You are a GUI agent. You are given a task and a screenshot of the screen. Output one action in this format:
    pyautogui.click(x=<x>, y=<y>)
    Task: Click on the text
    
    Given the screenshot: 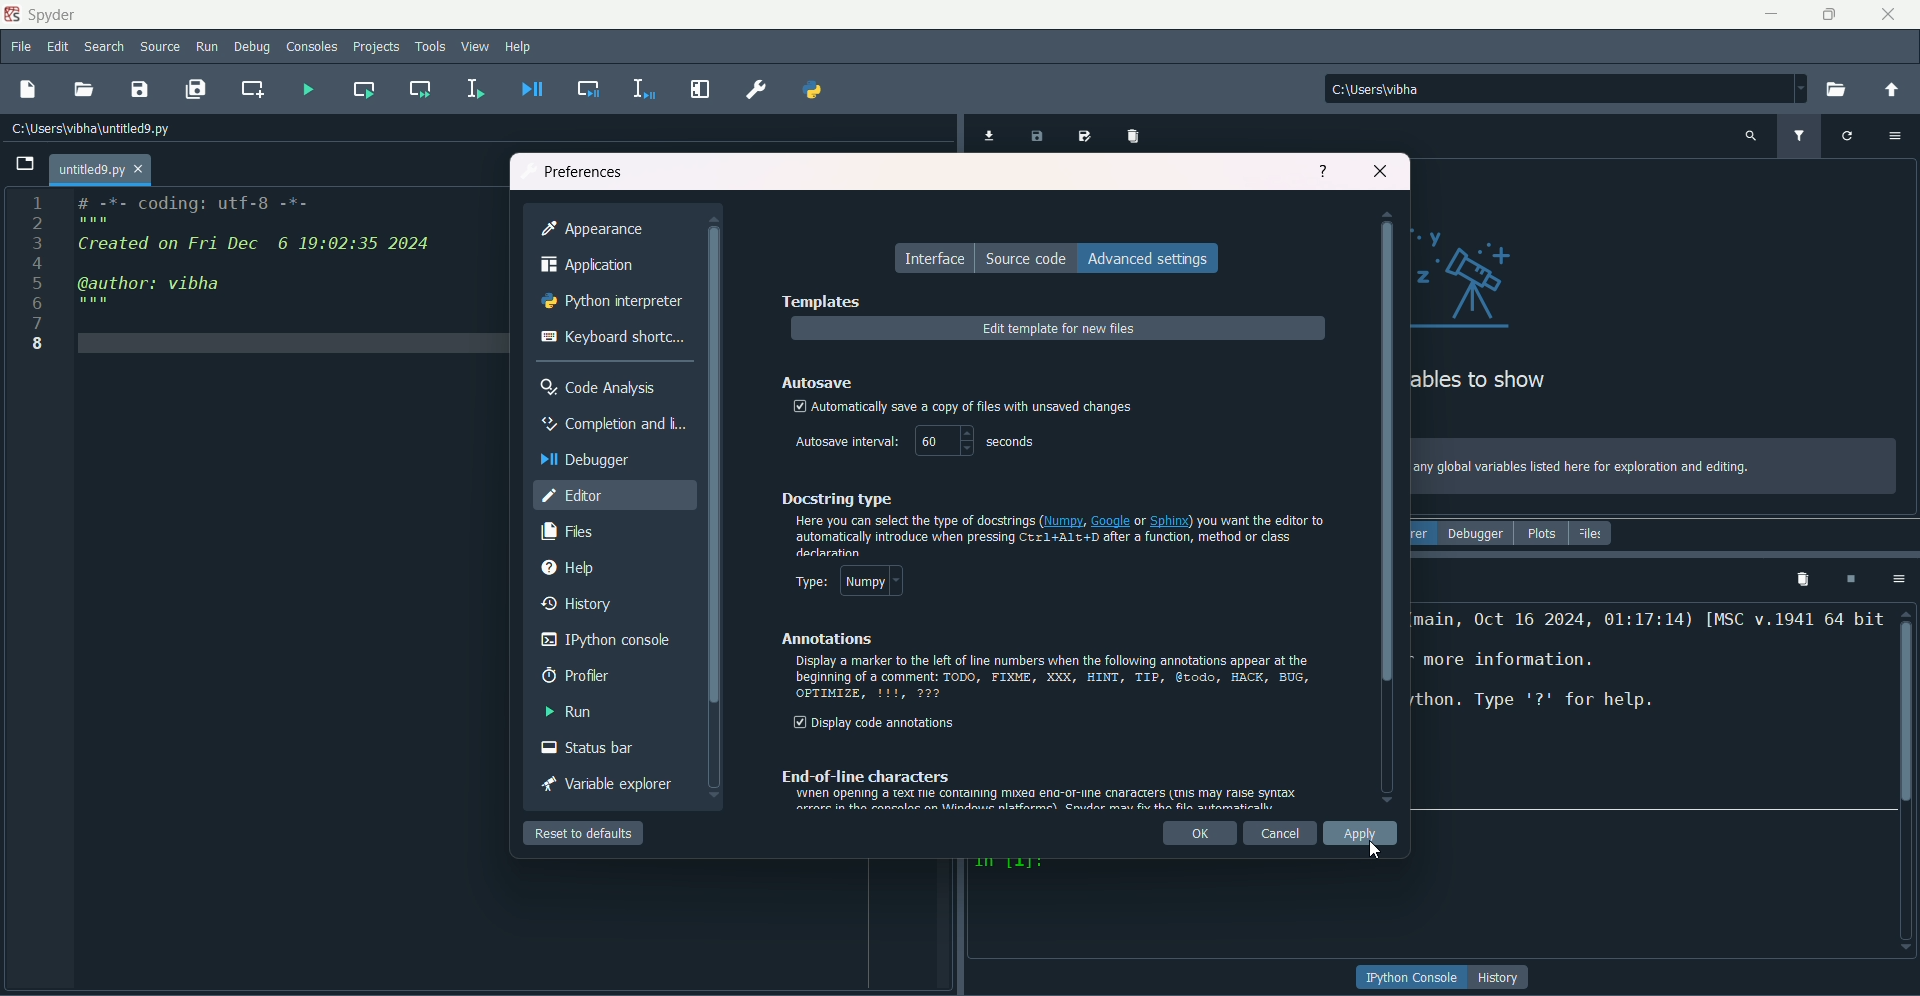 What is the action you would take?
    pyautogui.click(x=1648, y=708)
    